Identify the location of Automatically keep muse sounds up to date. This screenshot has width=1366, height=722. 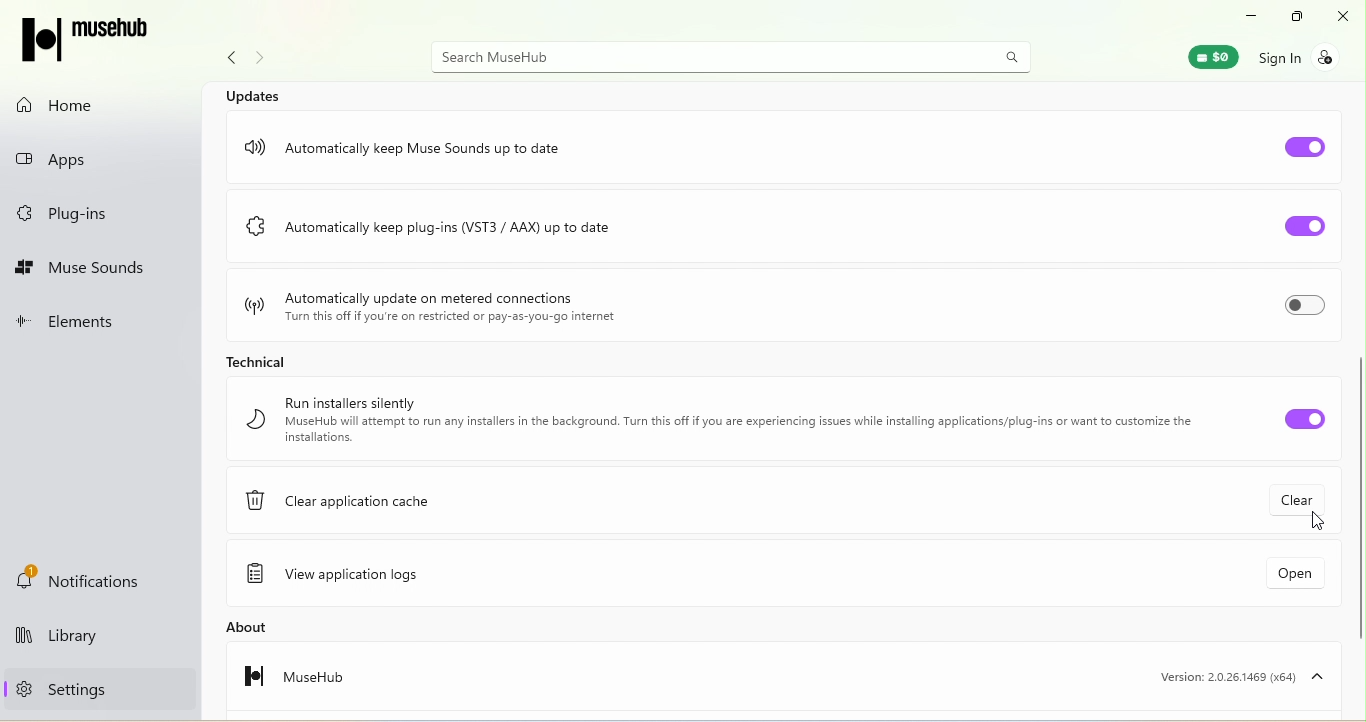
(417, 141).